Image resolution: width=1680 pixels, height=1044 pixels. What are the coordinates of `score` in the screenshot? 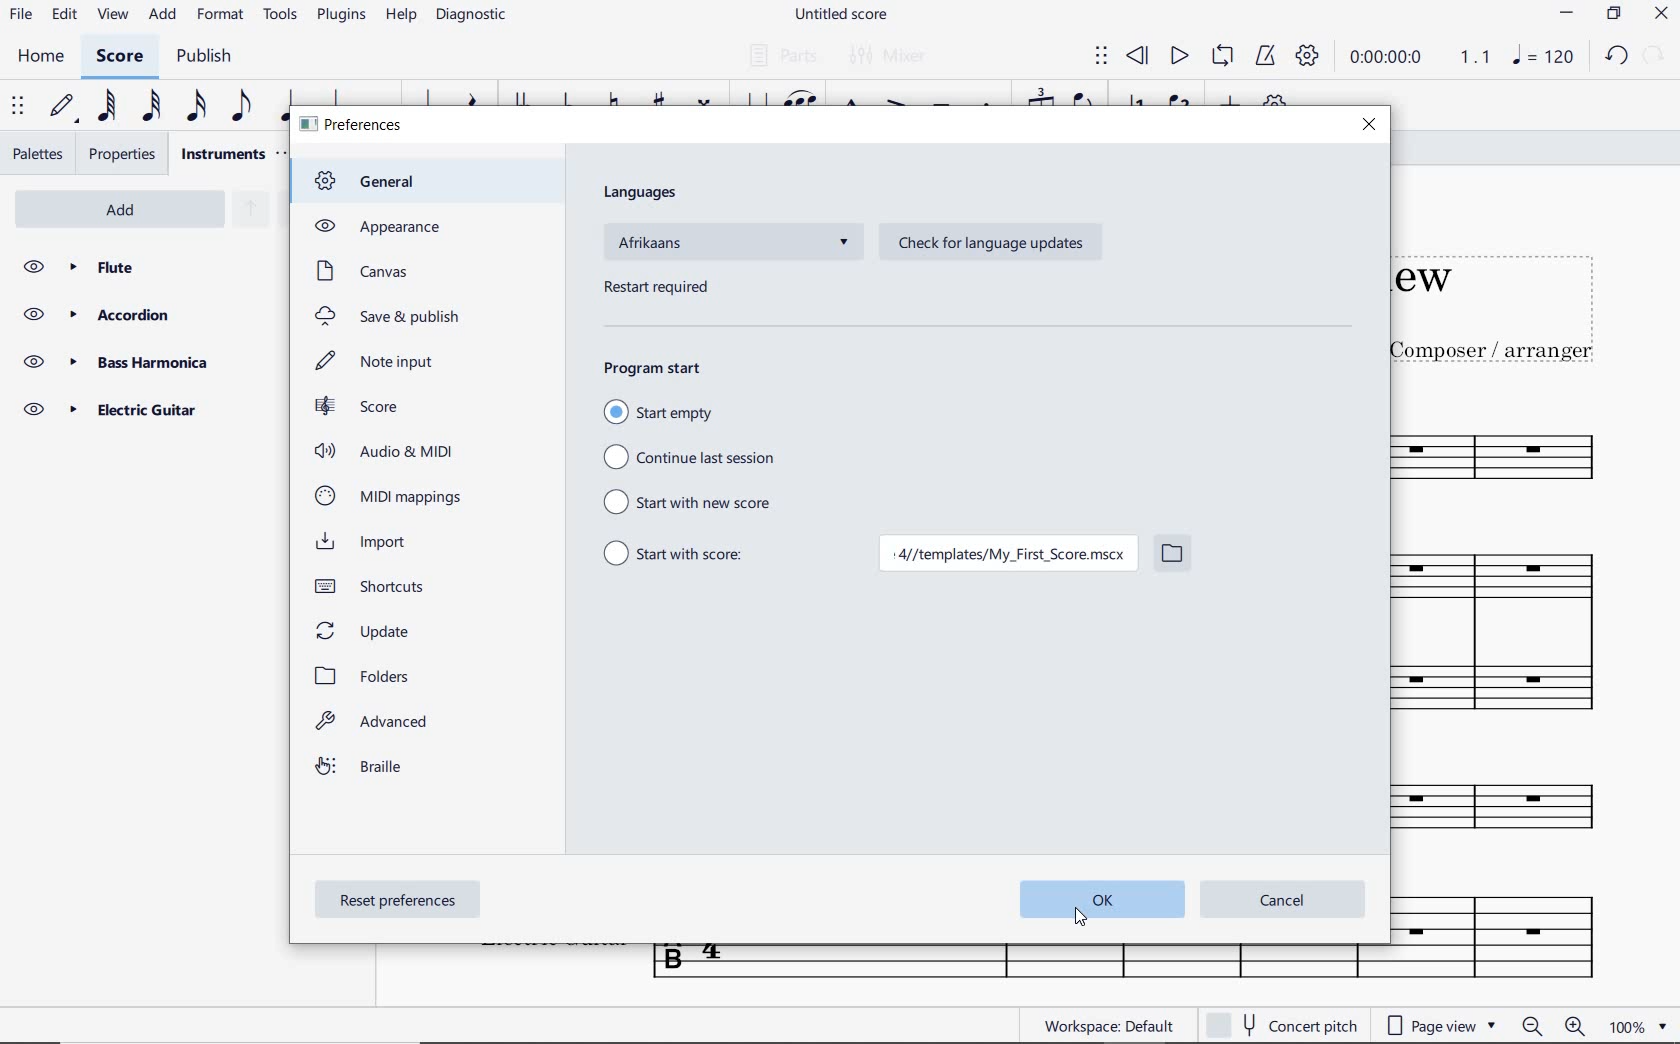 It's located at (358, 406).